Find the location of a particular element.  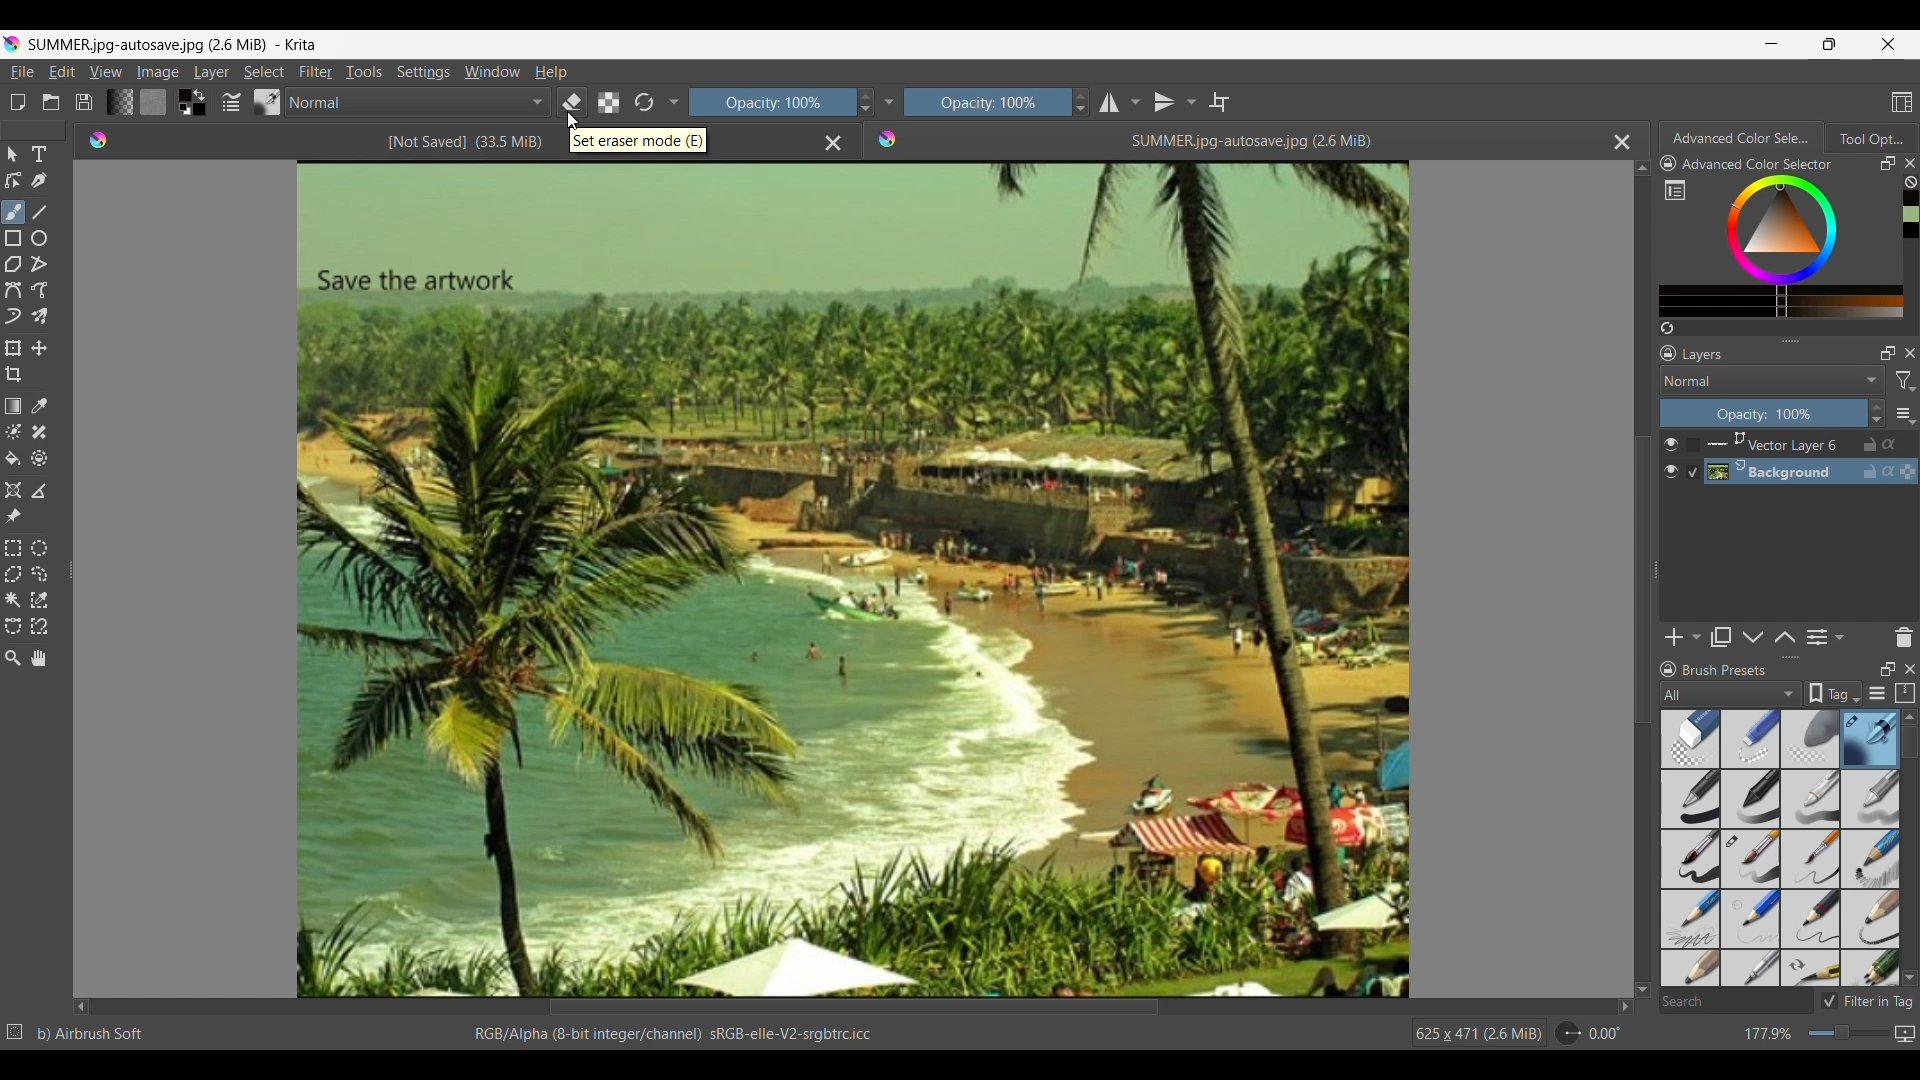

Choose workspace is located at coordinates (1902, 102).